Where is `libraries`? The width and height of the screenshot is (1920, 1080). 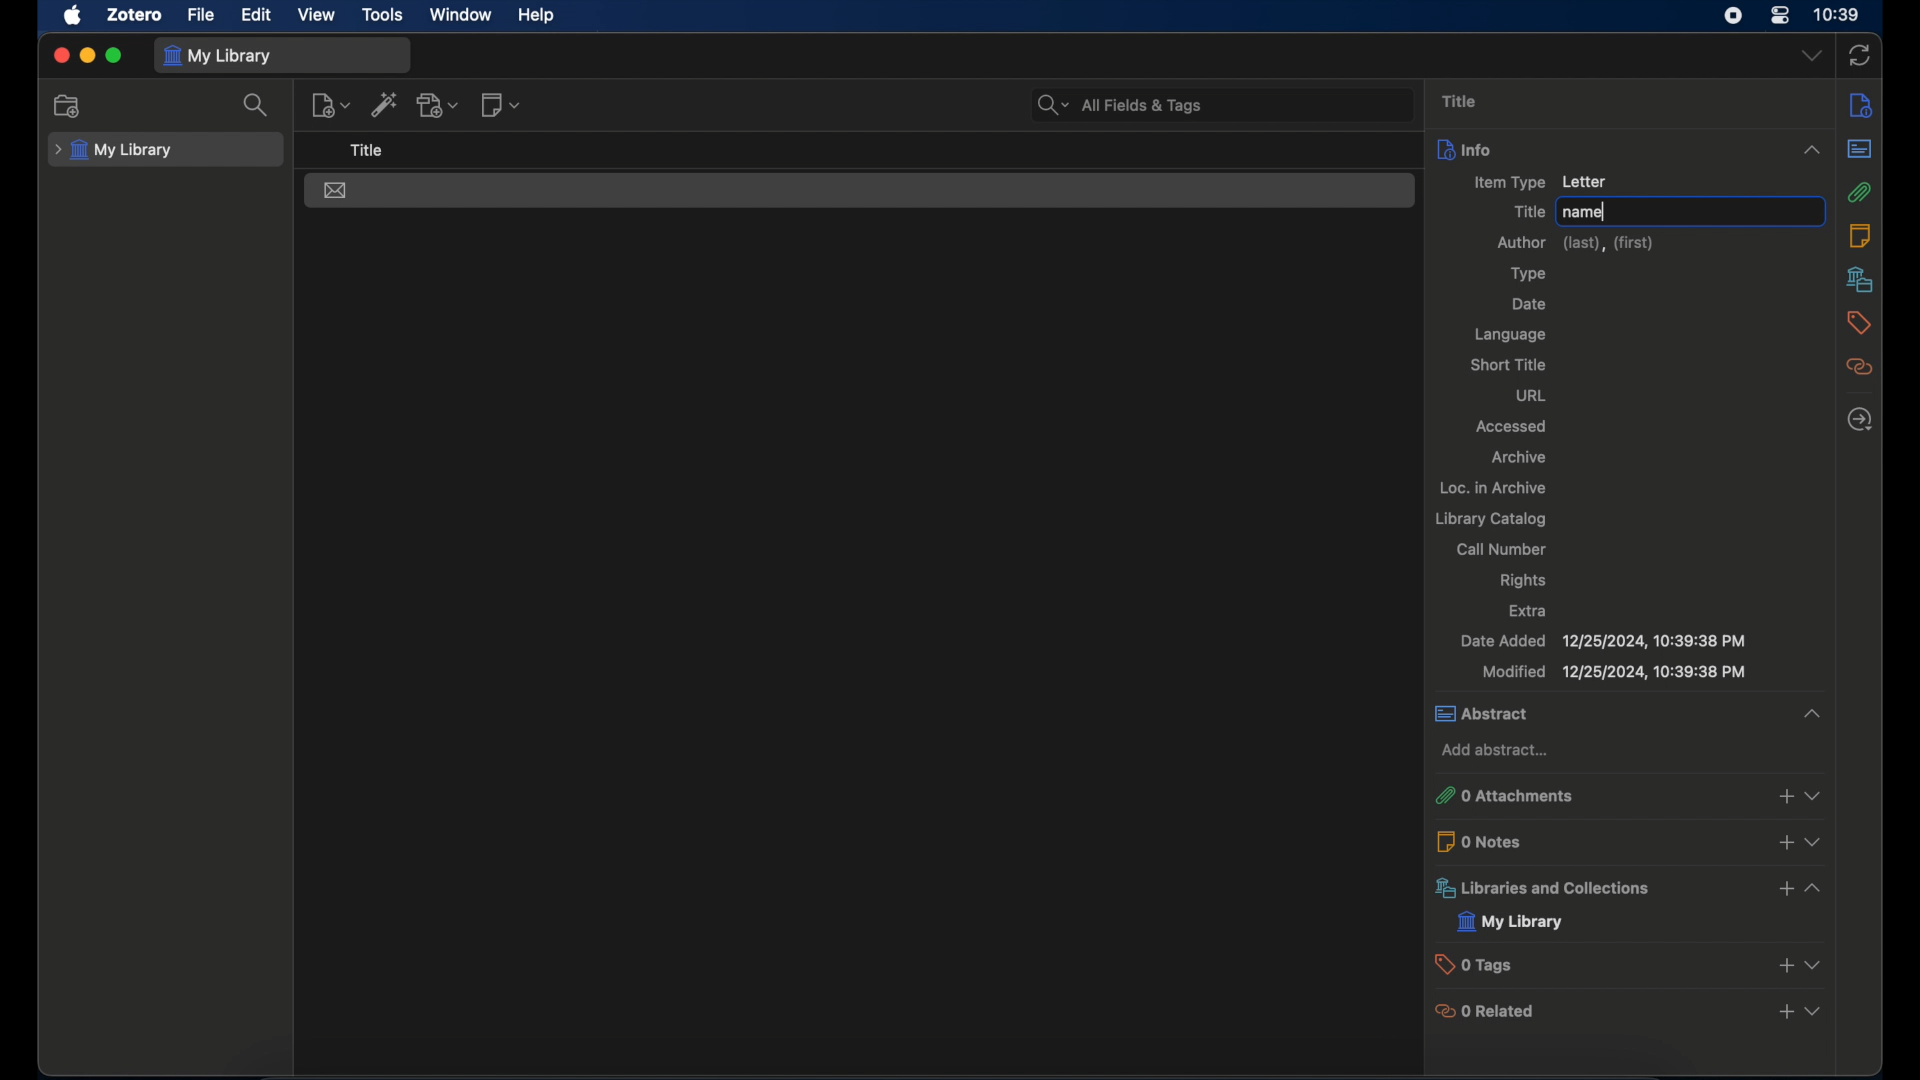 libraries is located at coordinates (1860, 279).